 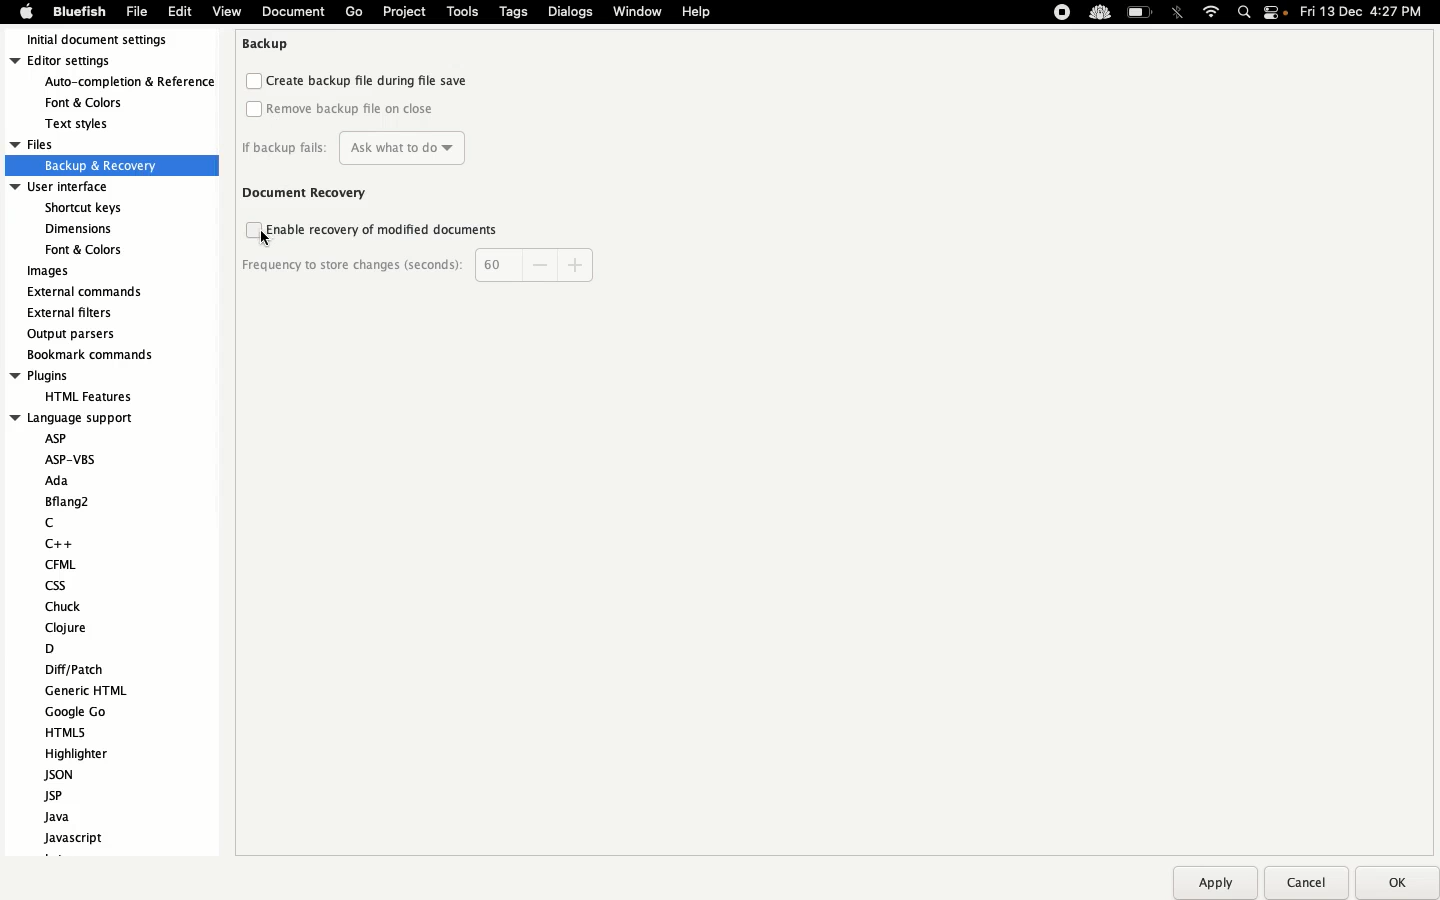 I want to click on Images, so click(x=51, y=272).